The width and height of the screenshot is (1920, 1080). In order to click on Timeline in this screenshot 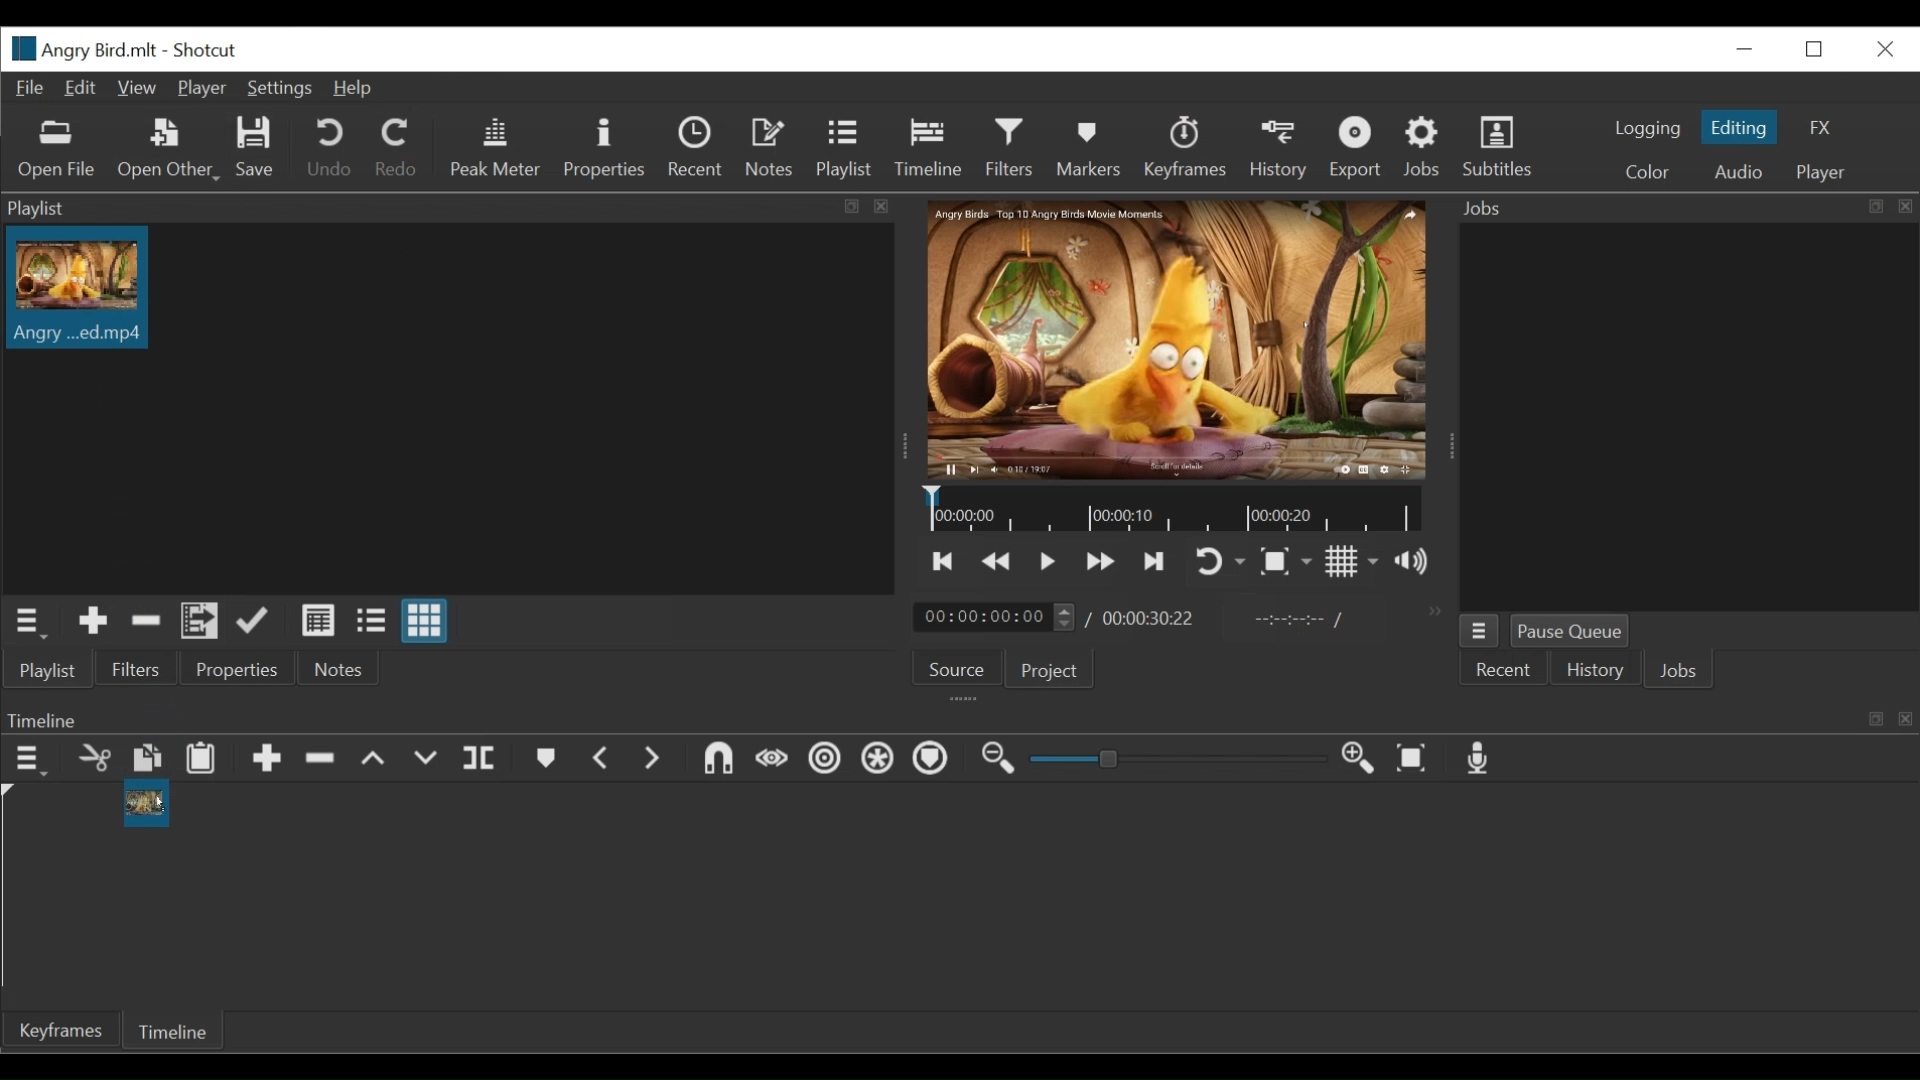, I will do `click(929, 149)`.